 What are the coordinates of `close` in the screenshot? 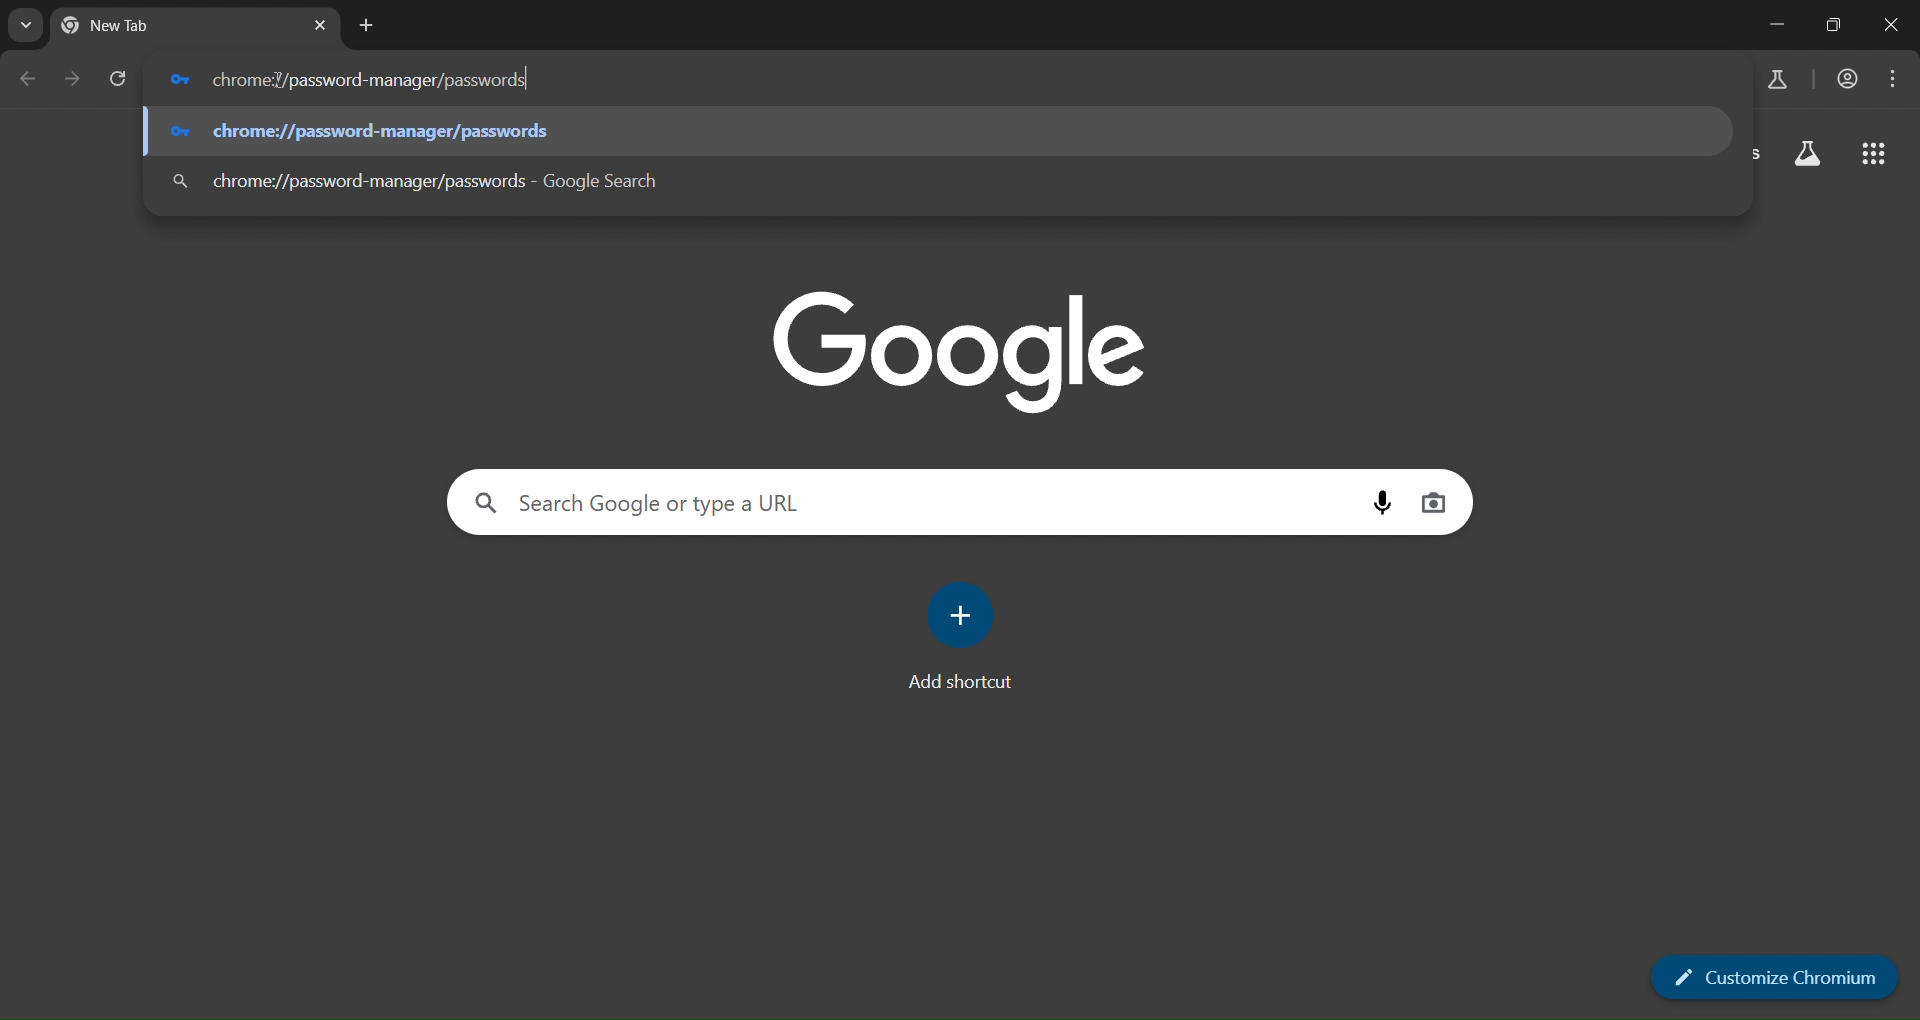 It's located at (1892, 25).